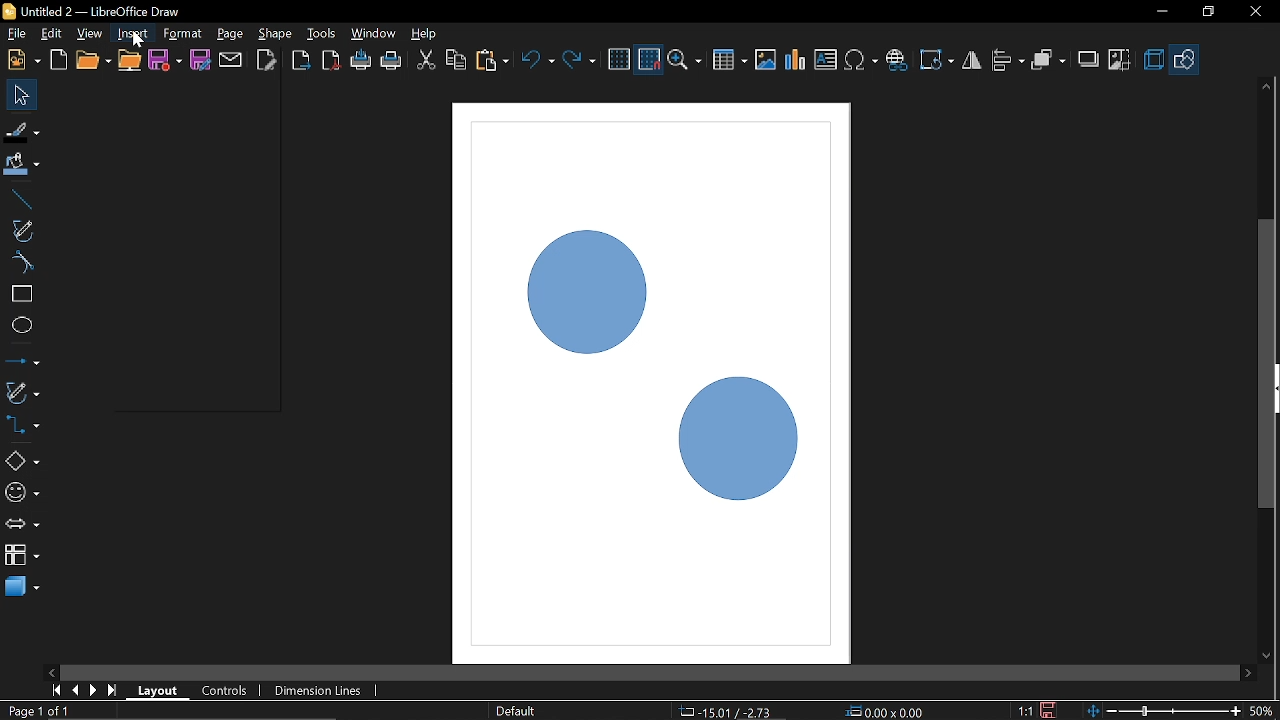  What do you see at coordinates (619, 60) in the screenshot?
I see `Grid` at bounding box center [619, 60].